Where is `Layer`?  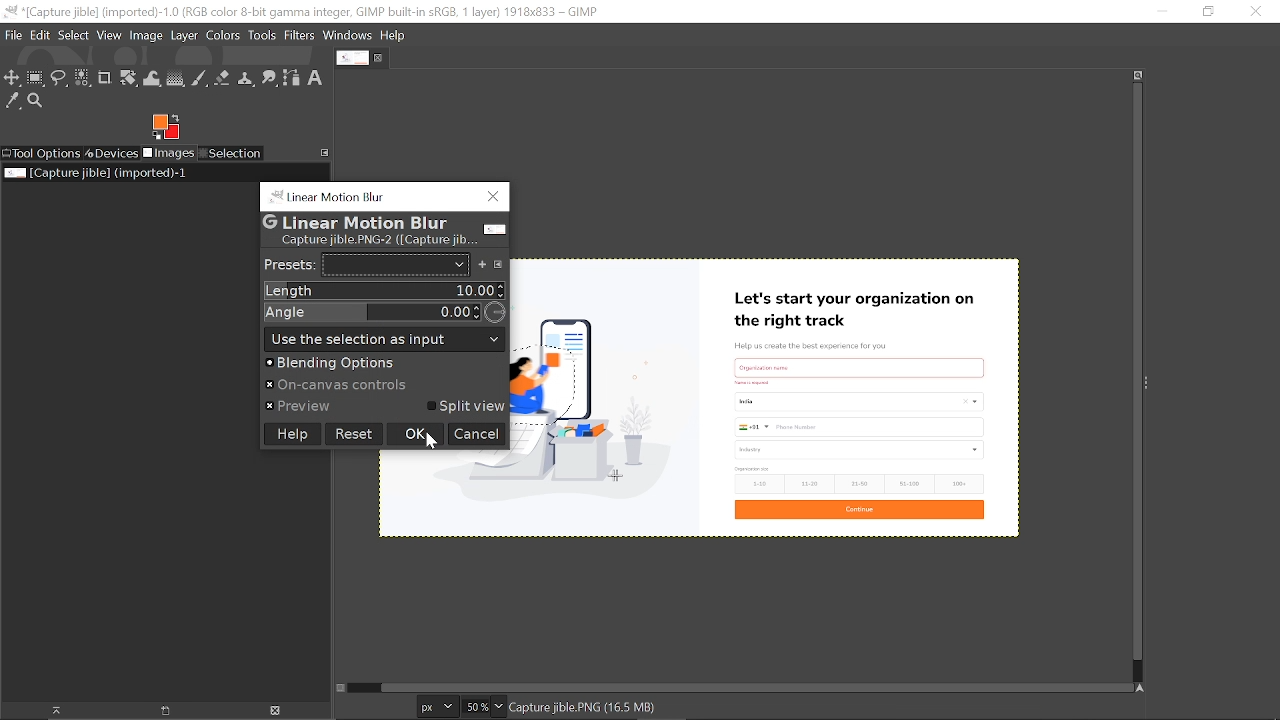
Layer is located at coordinates (184, 37).